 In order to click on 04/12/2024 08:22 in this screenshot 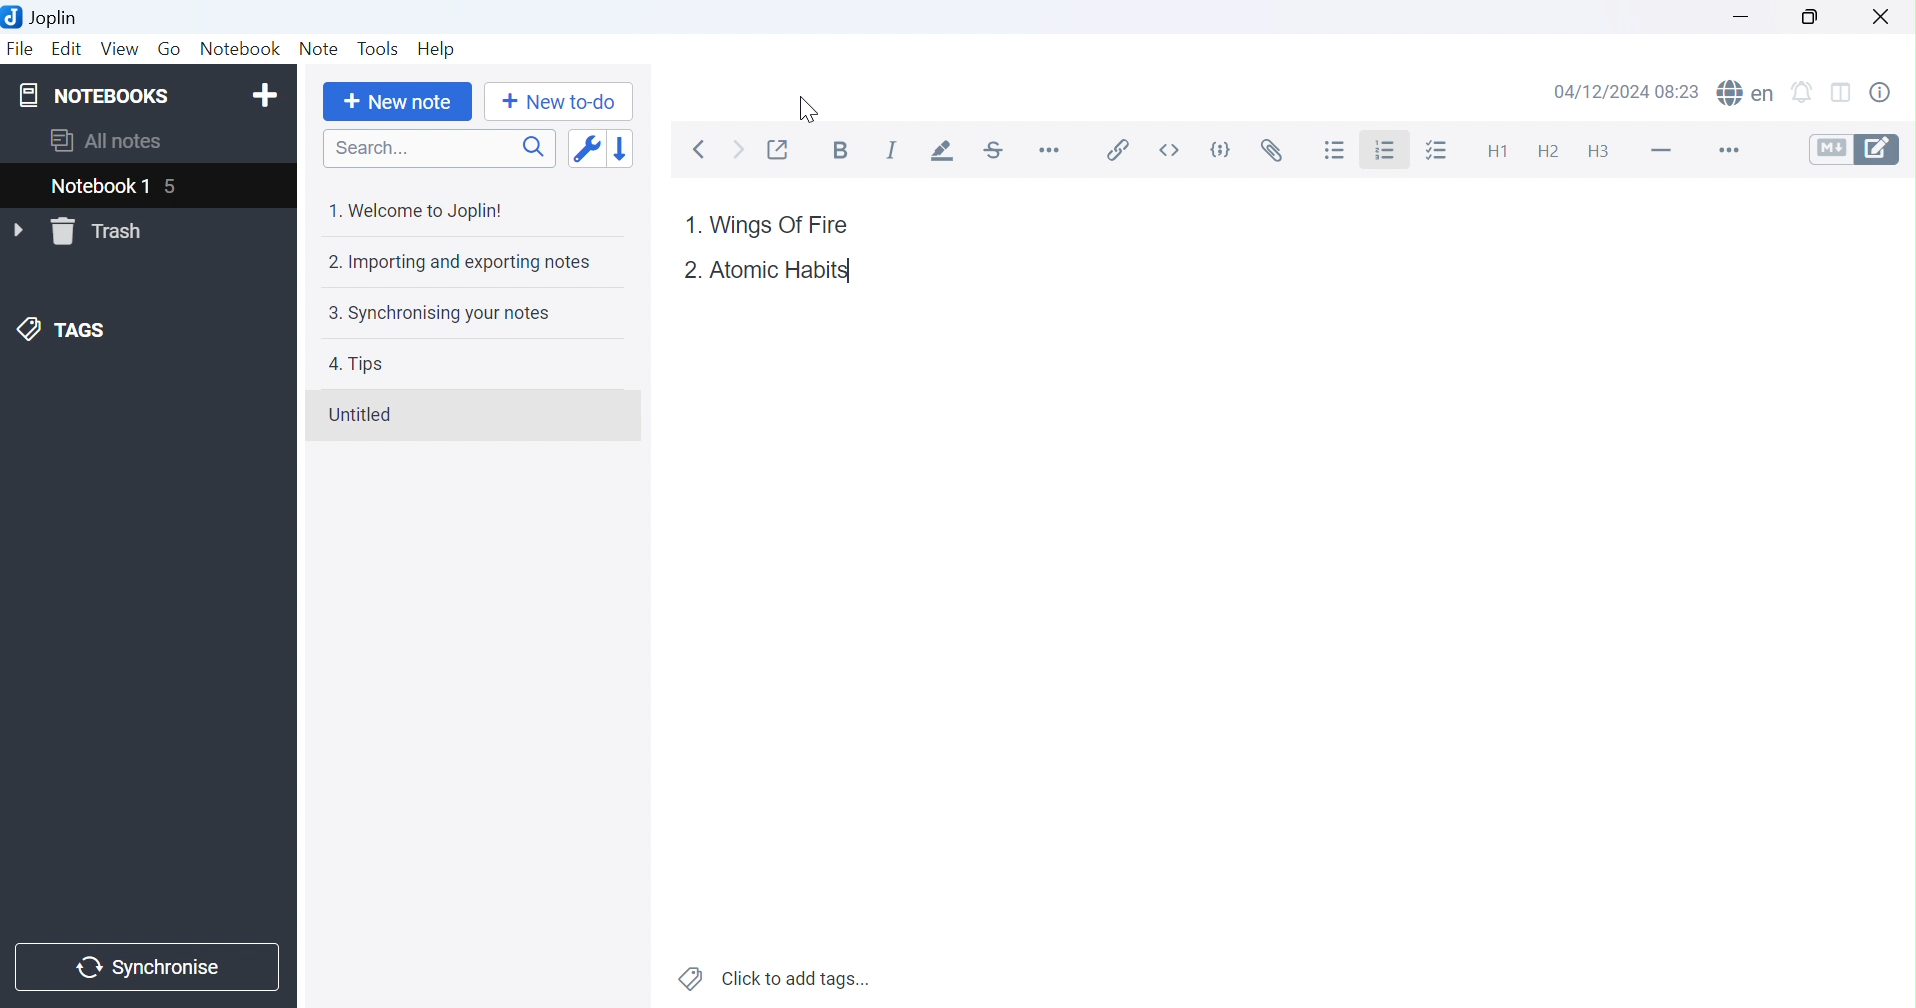, I will do `click(1626, 93)`.